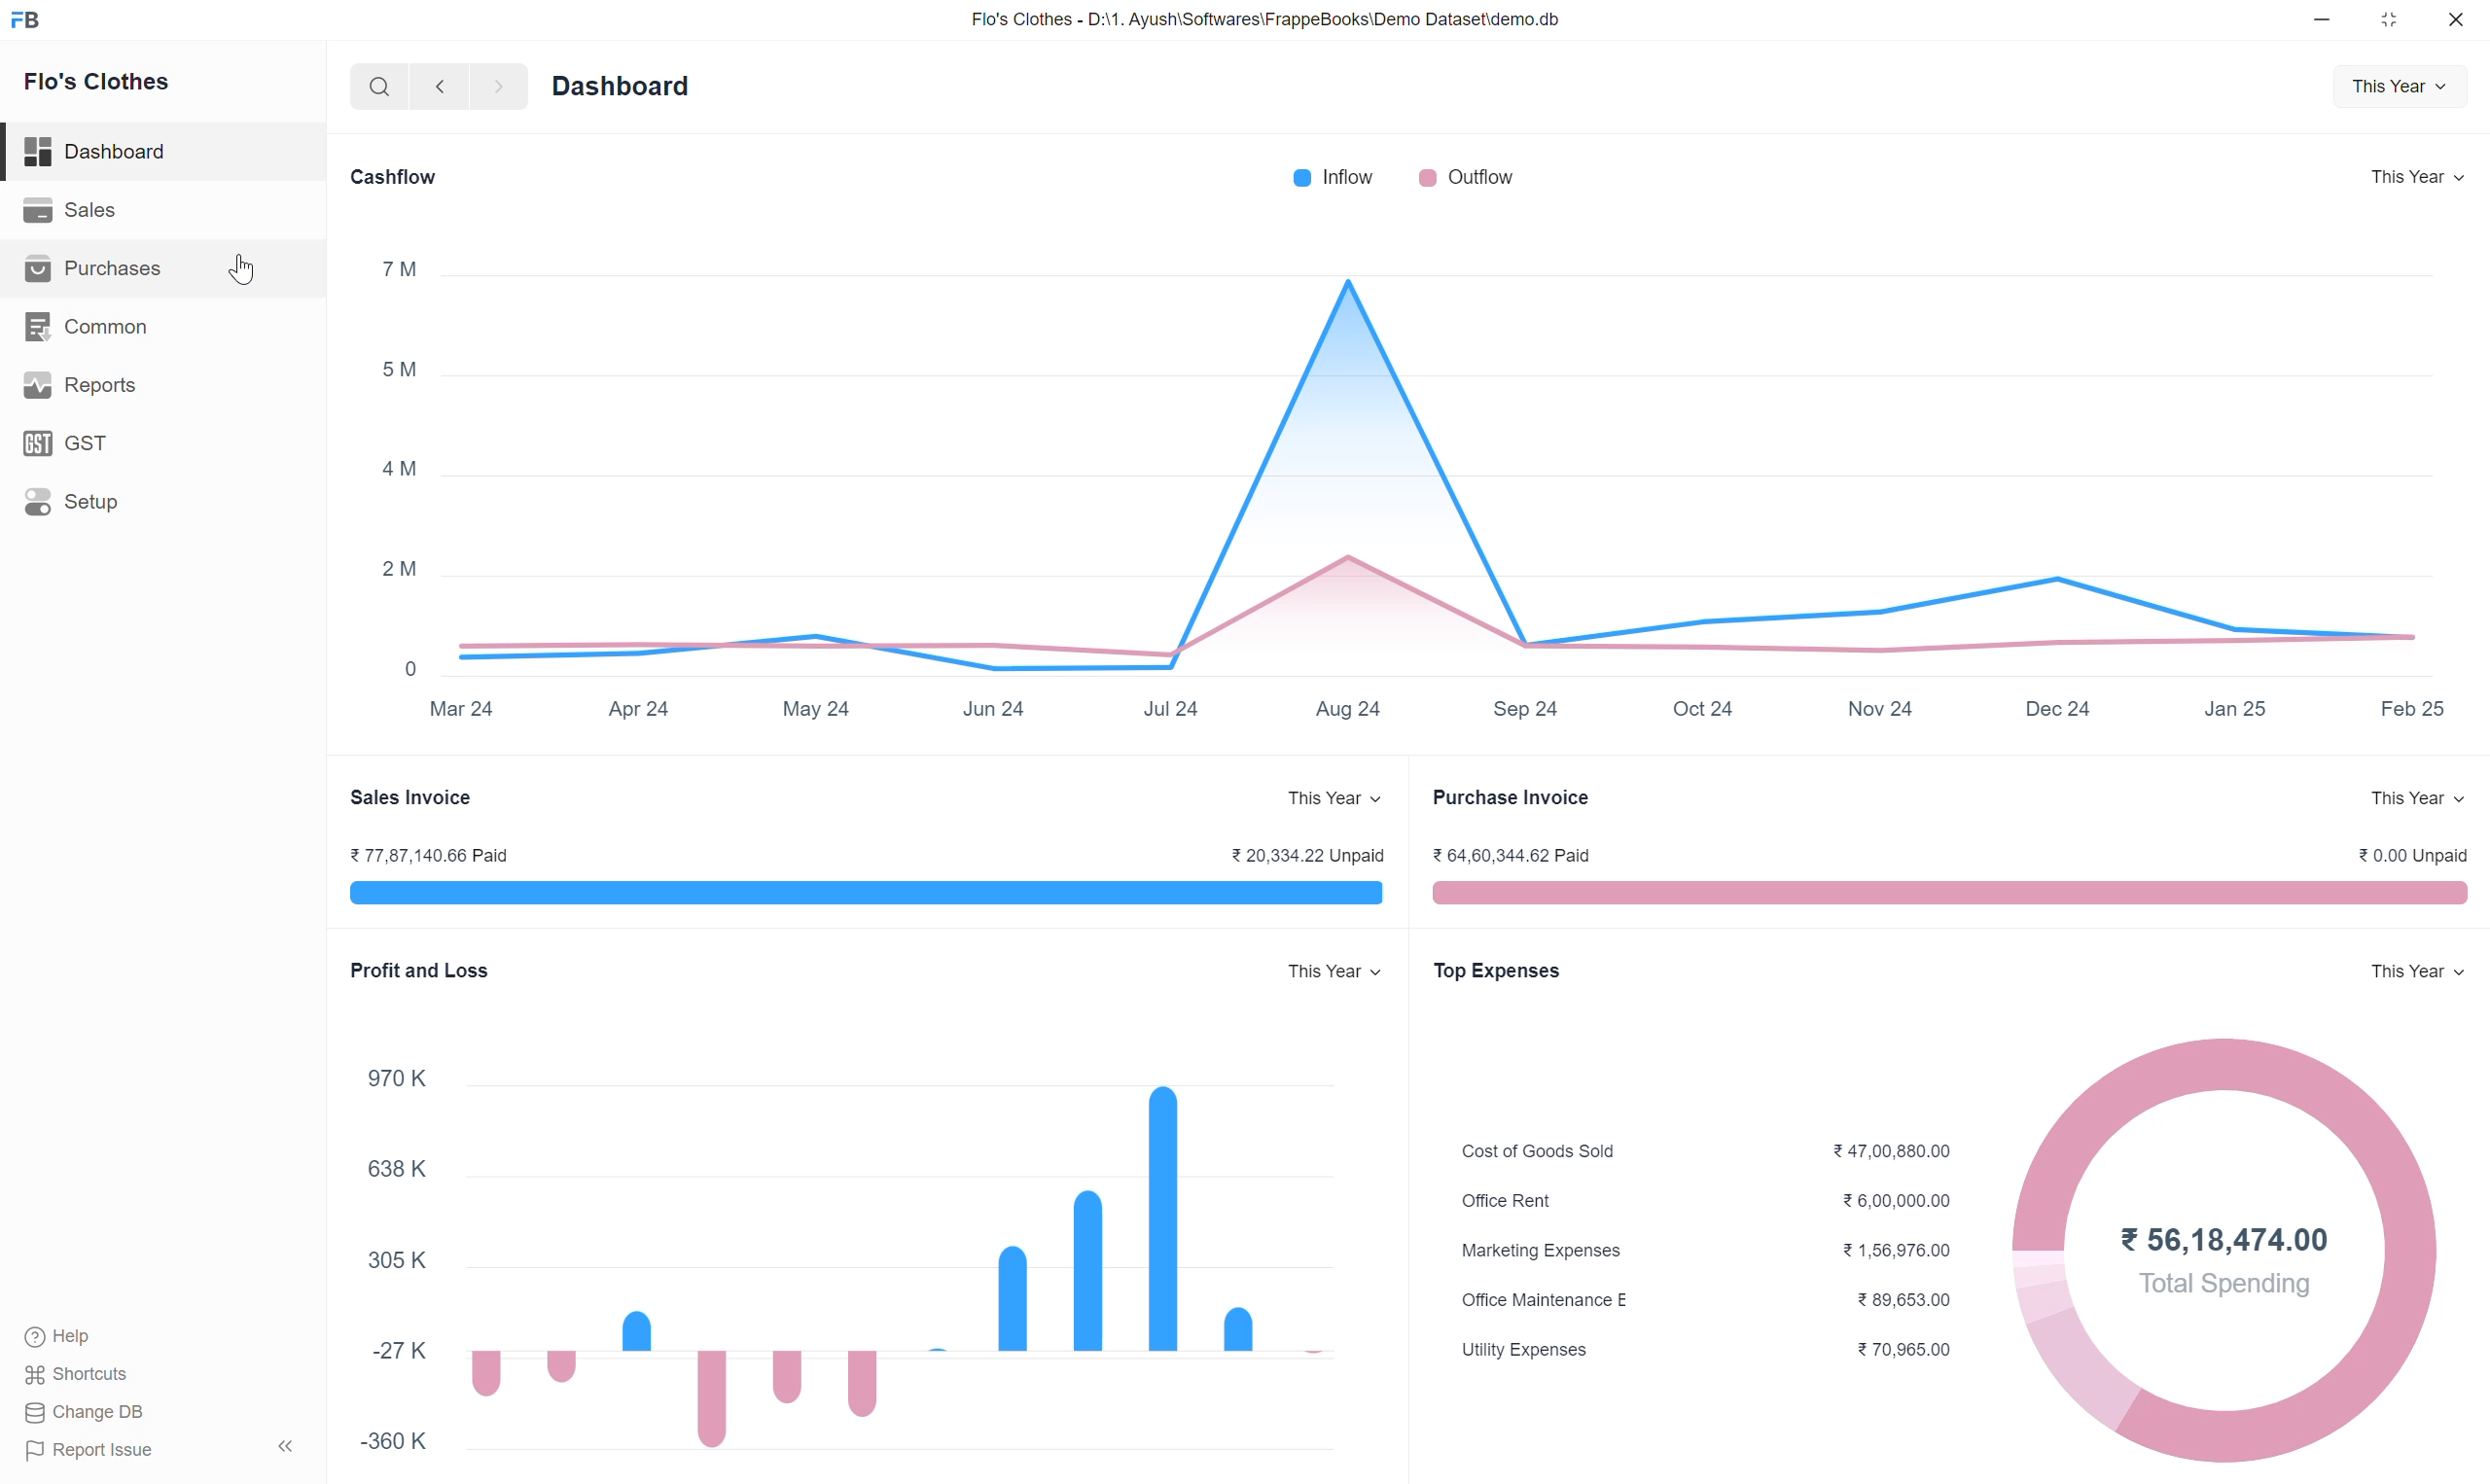  Describe the element at coordinates (1880, 709) in the screenshot. I see `Nov 24` at that location.